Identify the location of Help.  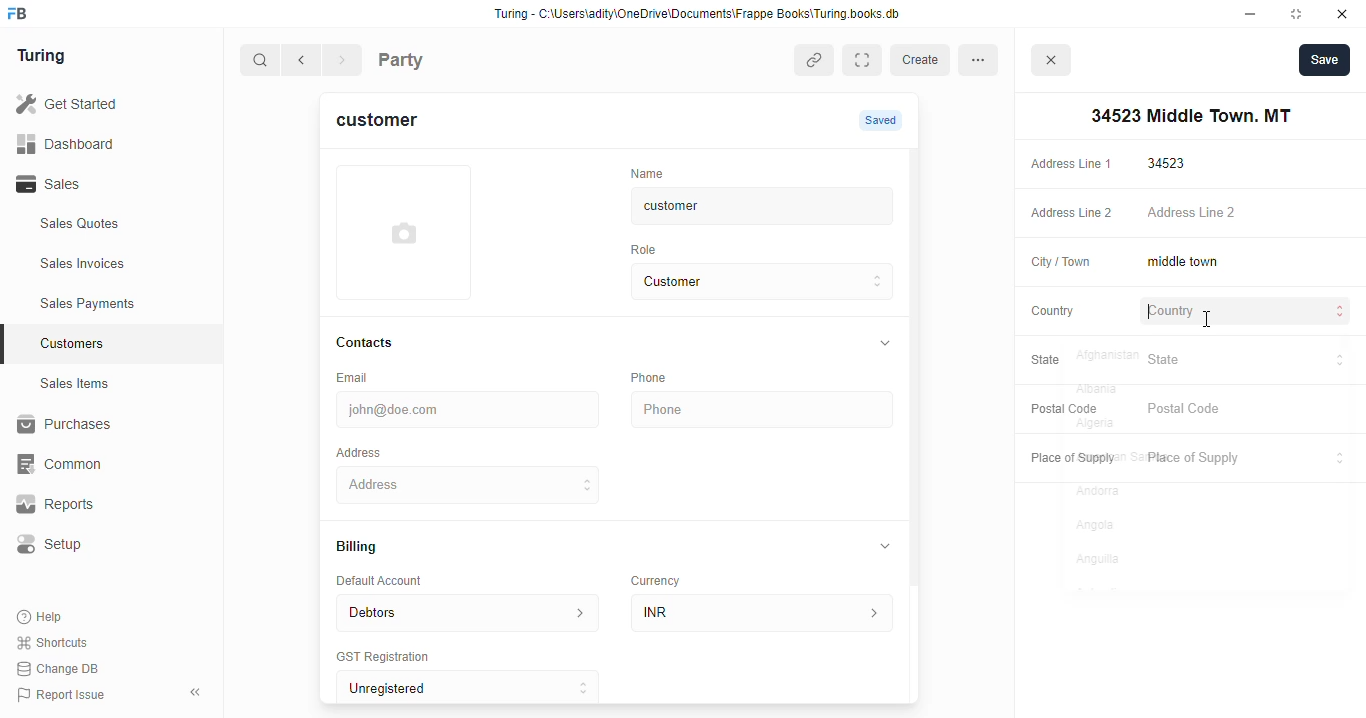
(42, 618).